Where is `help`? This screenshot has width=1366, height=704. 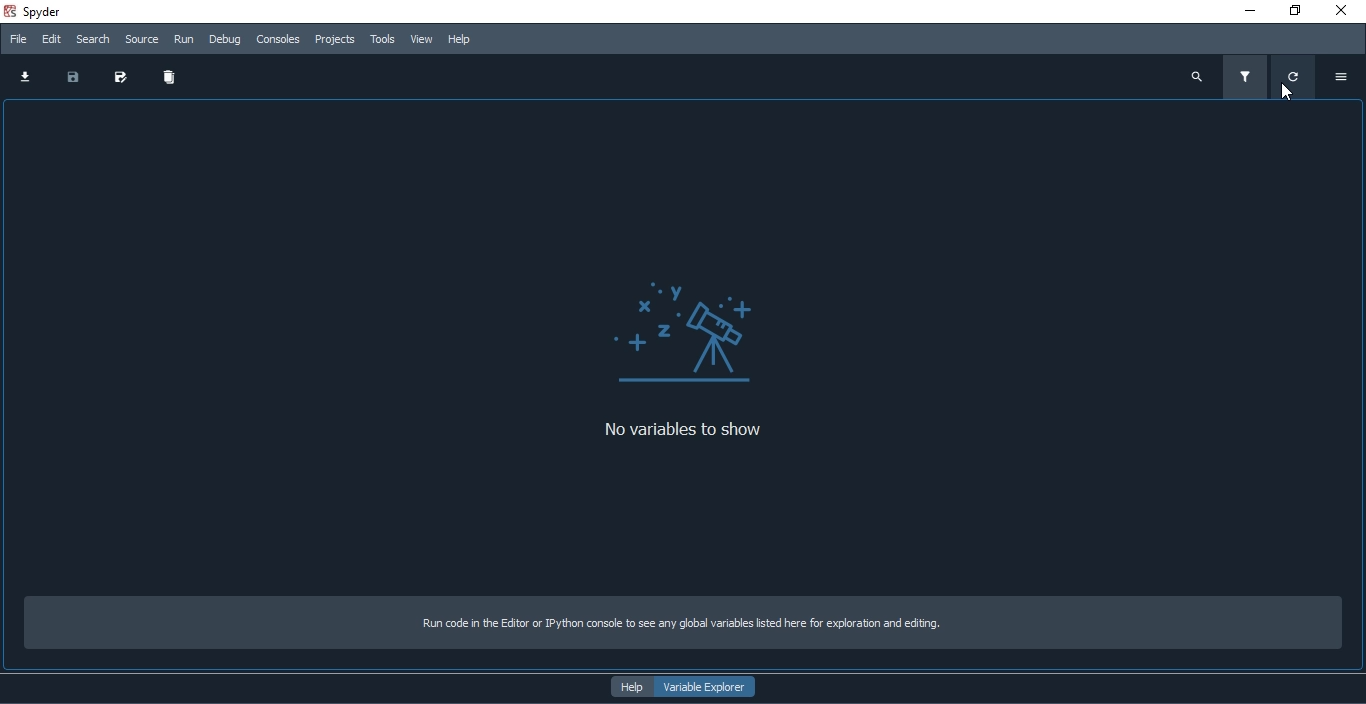 help is located at coordinates (627, 686).